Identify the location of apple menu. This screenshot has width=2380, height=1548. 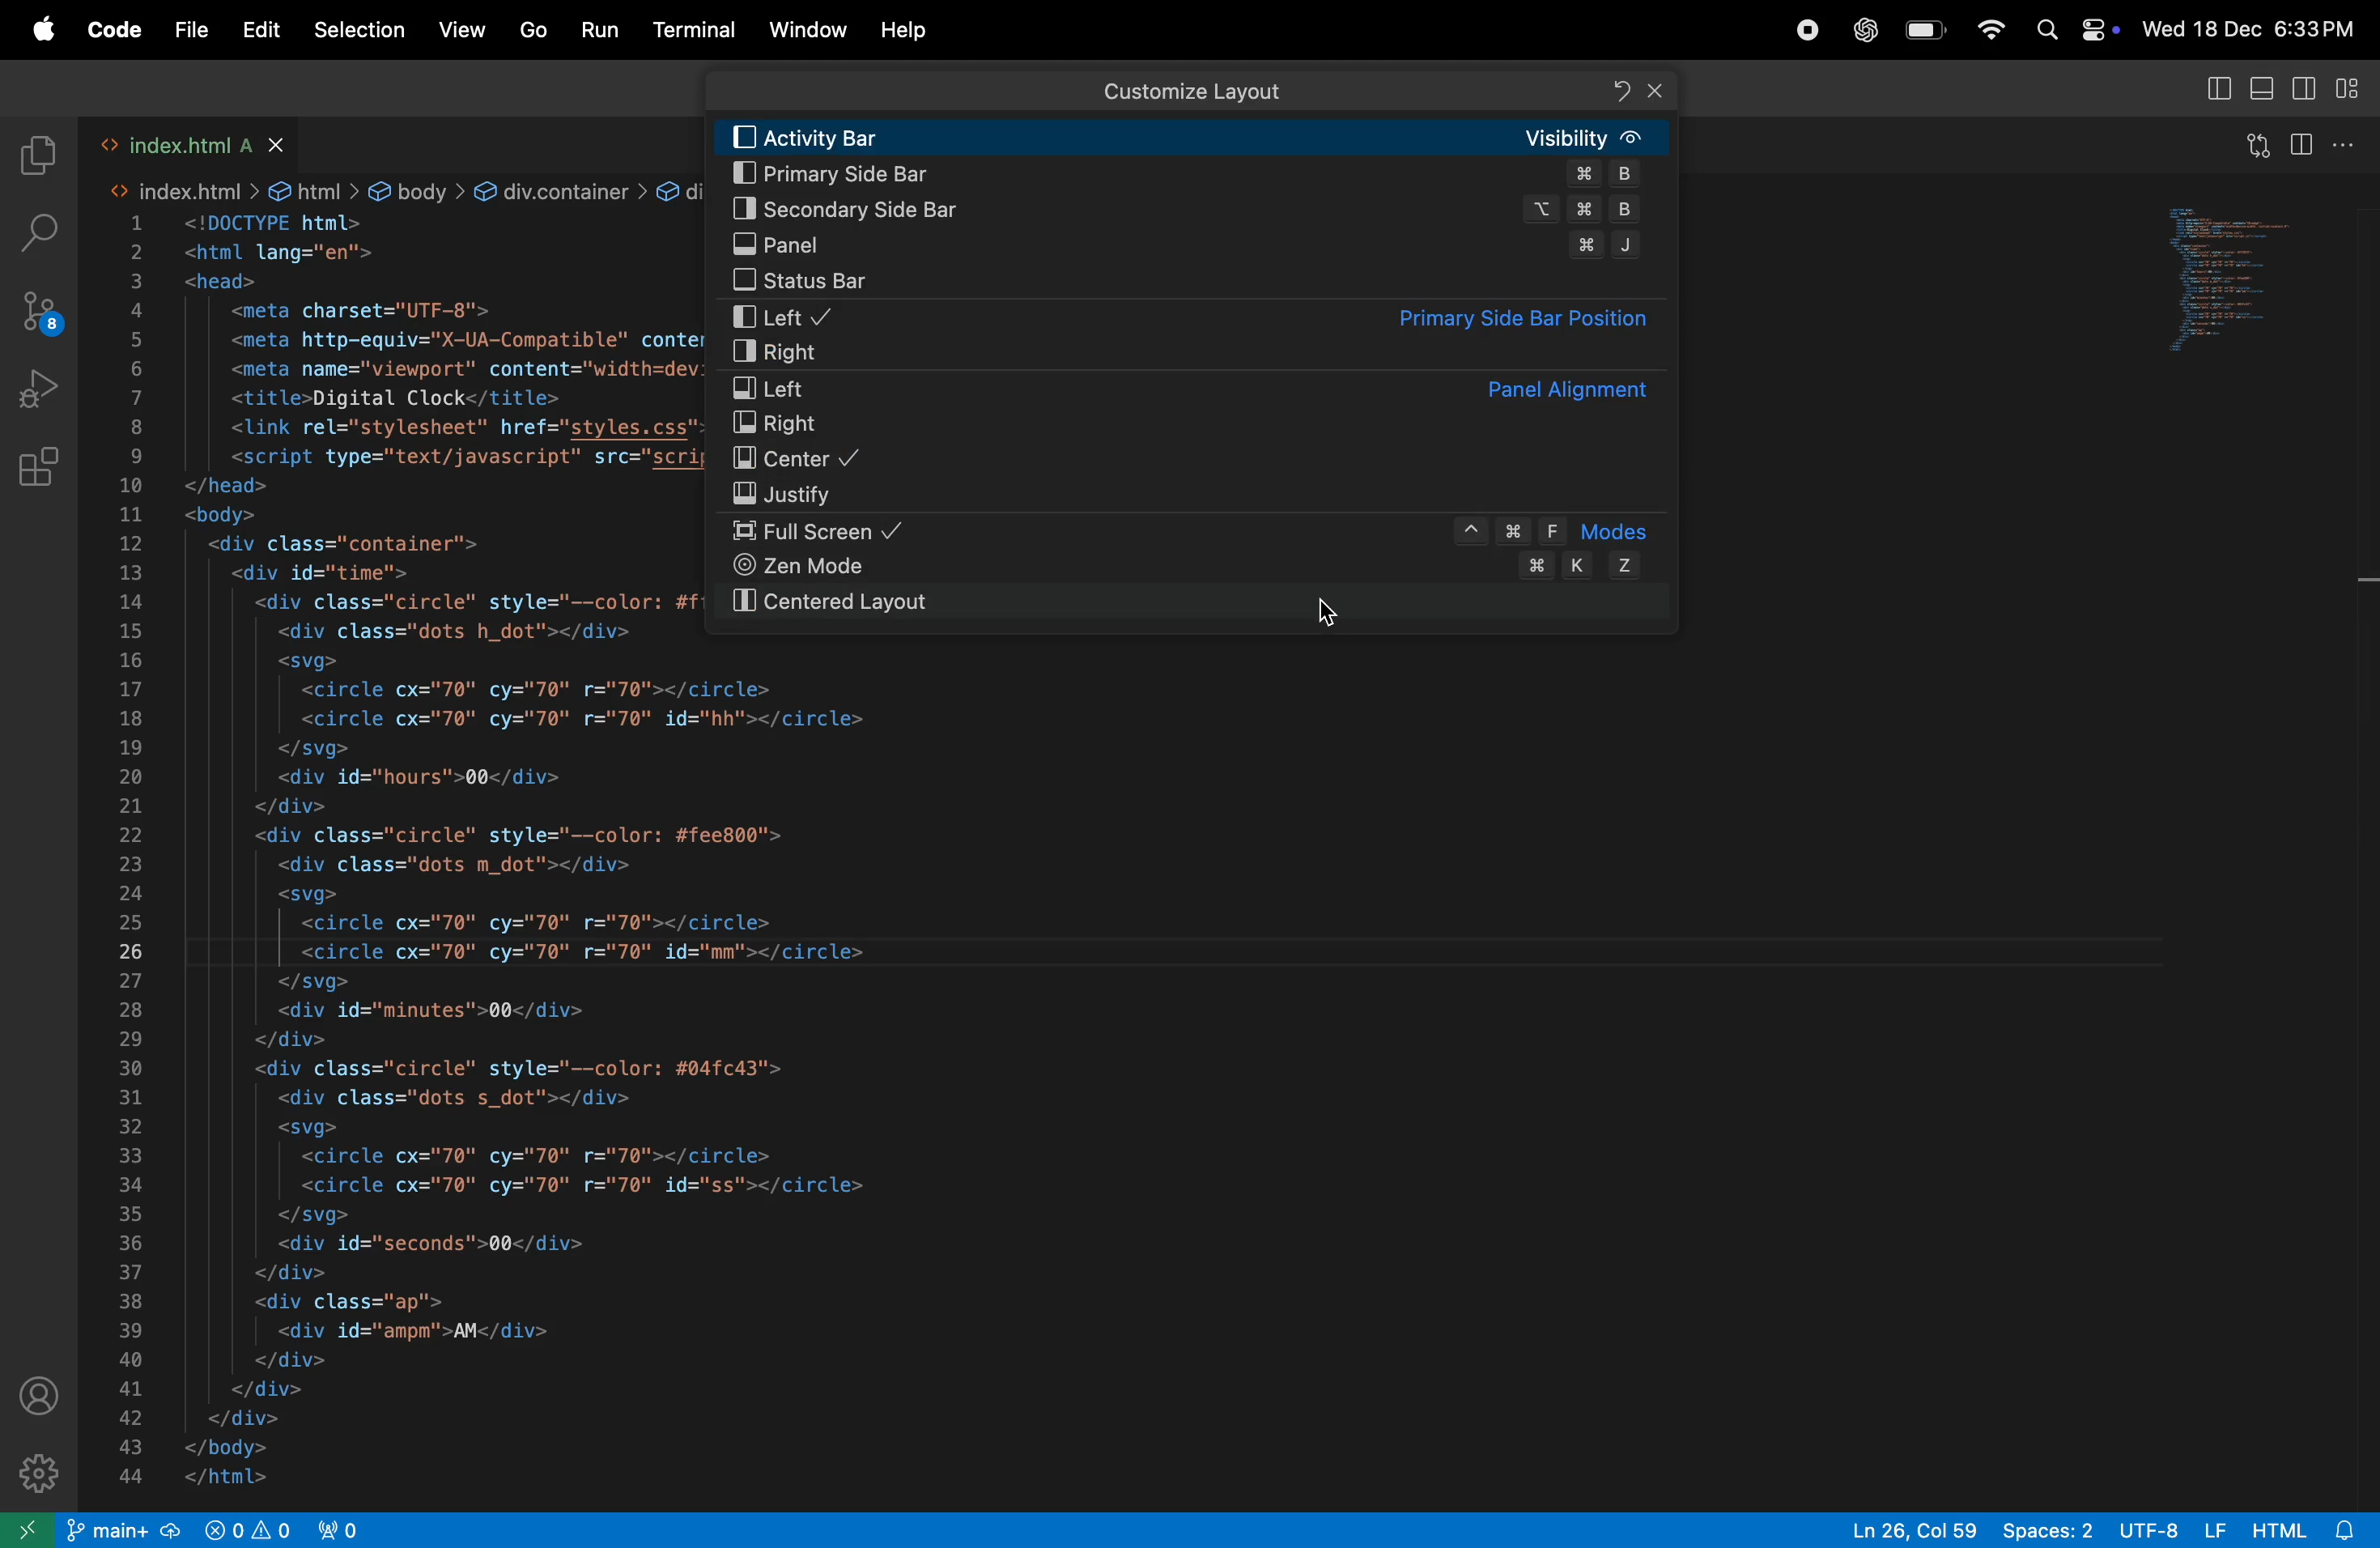
(33, 29).